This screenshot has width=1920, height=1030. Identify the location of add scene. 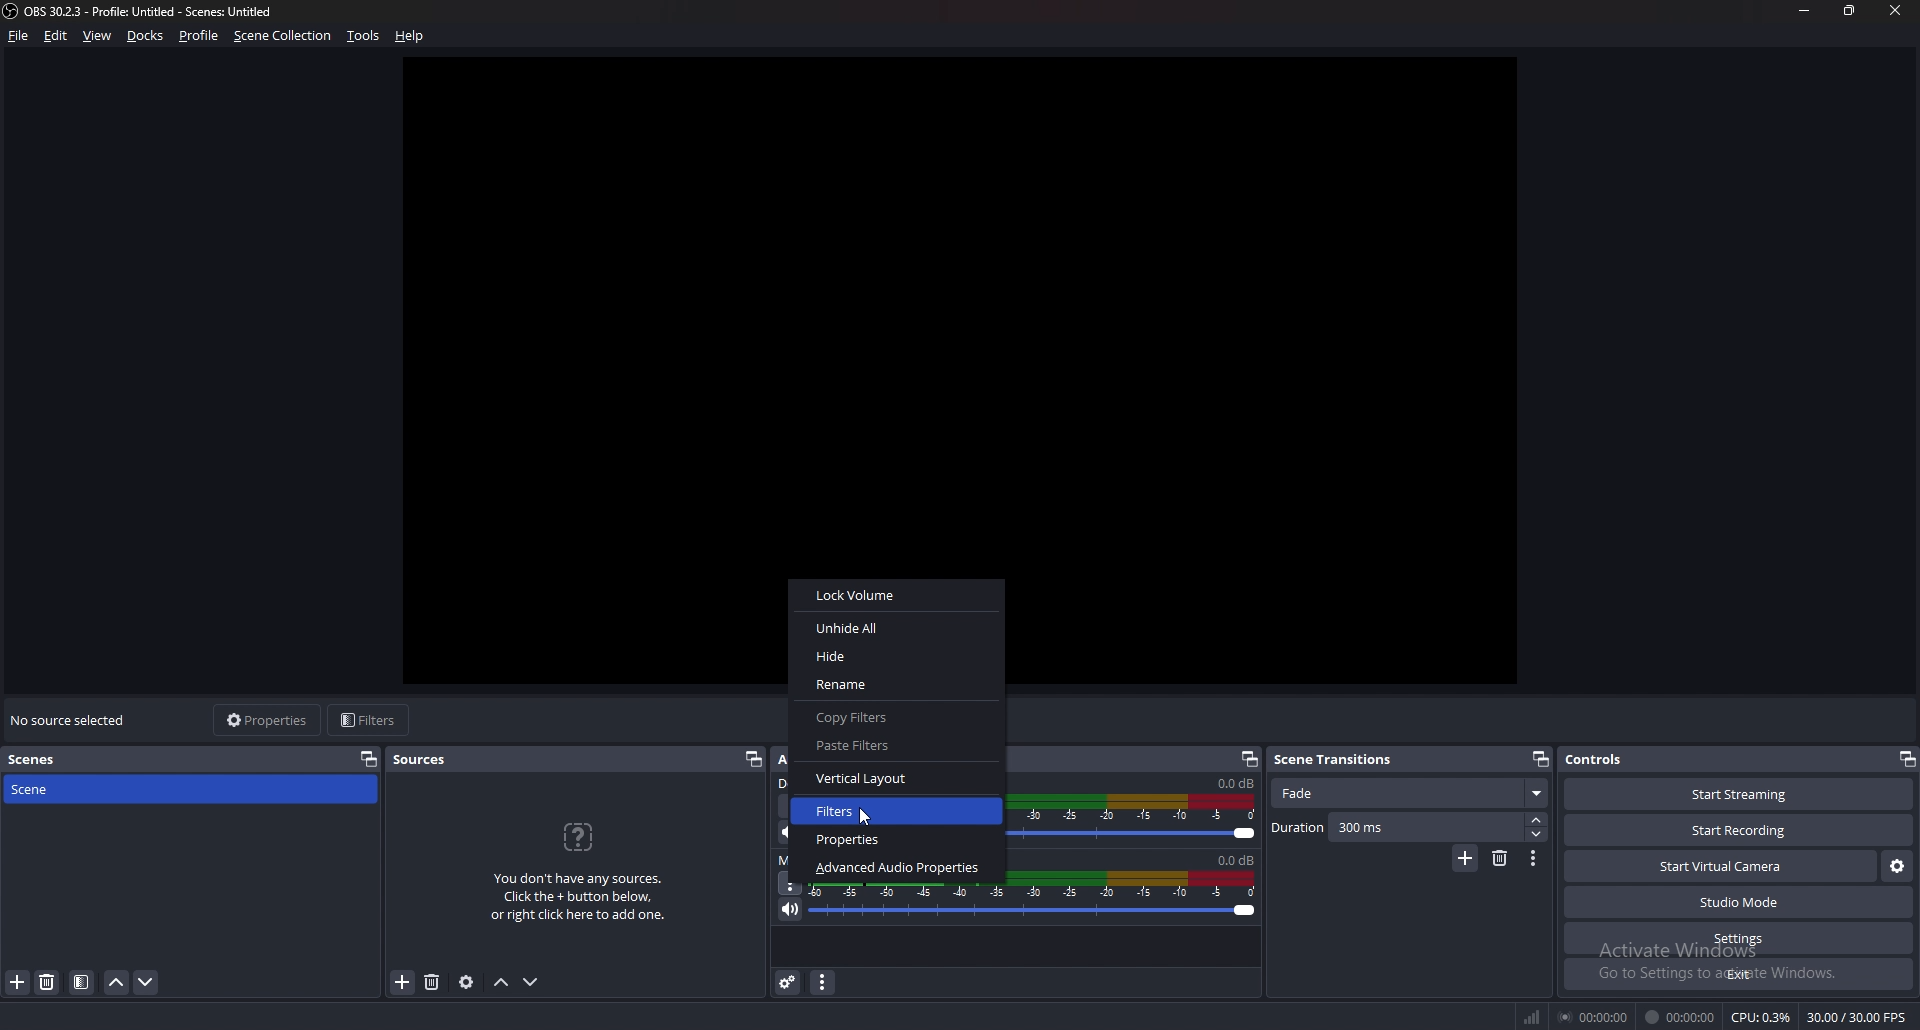
(18, 982).